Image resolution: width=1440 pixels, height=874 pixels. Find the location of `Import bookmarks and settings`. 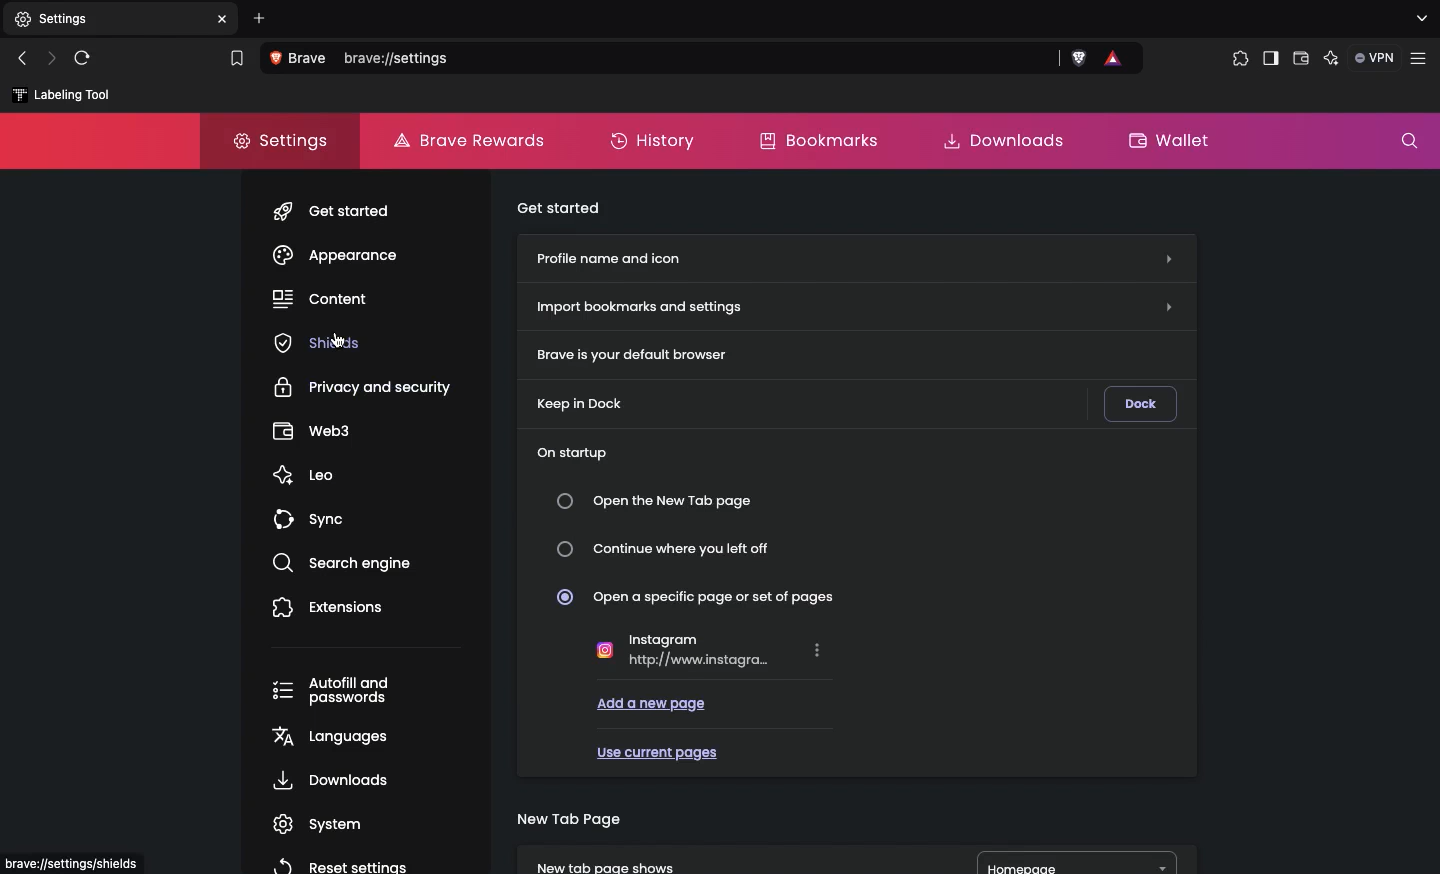

Import bookmarks and settings is located at coordinates (853, 308).